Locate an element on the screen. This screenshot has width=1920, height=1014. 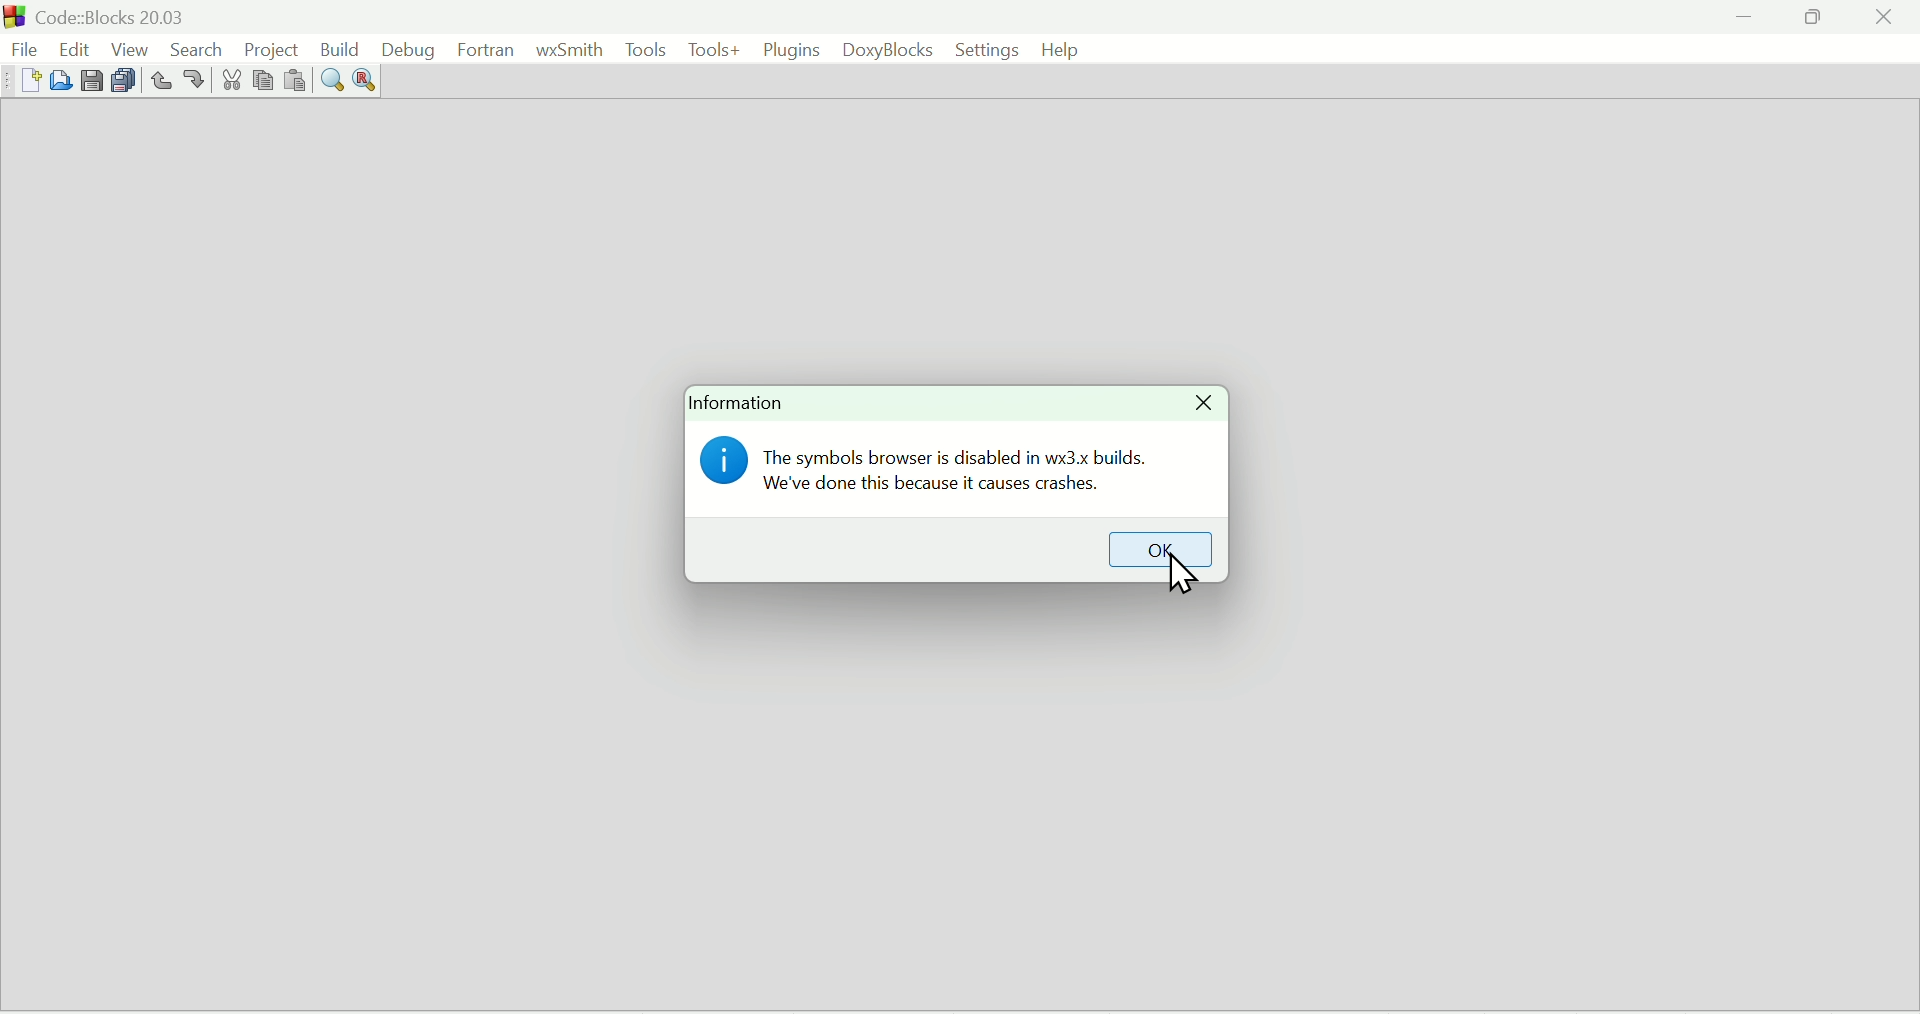
Cursor is located at coordinates (1180, 576).